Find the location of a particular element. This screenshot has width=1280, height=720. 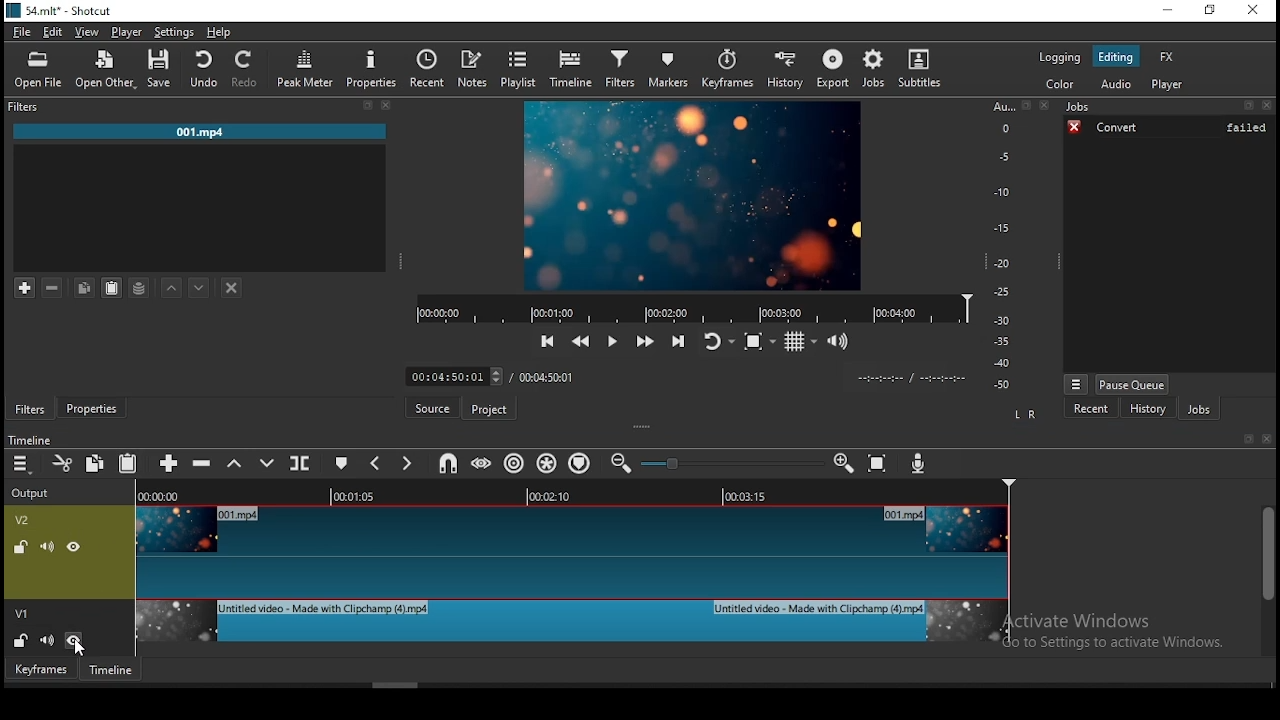

markers is located at coordinates (665, 68).